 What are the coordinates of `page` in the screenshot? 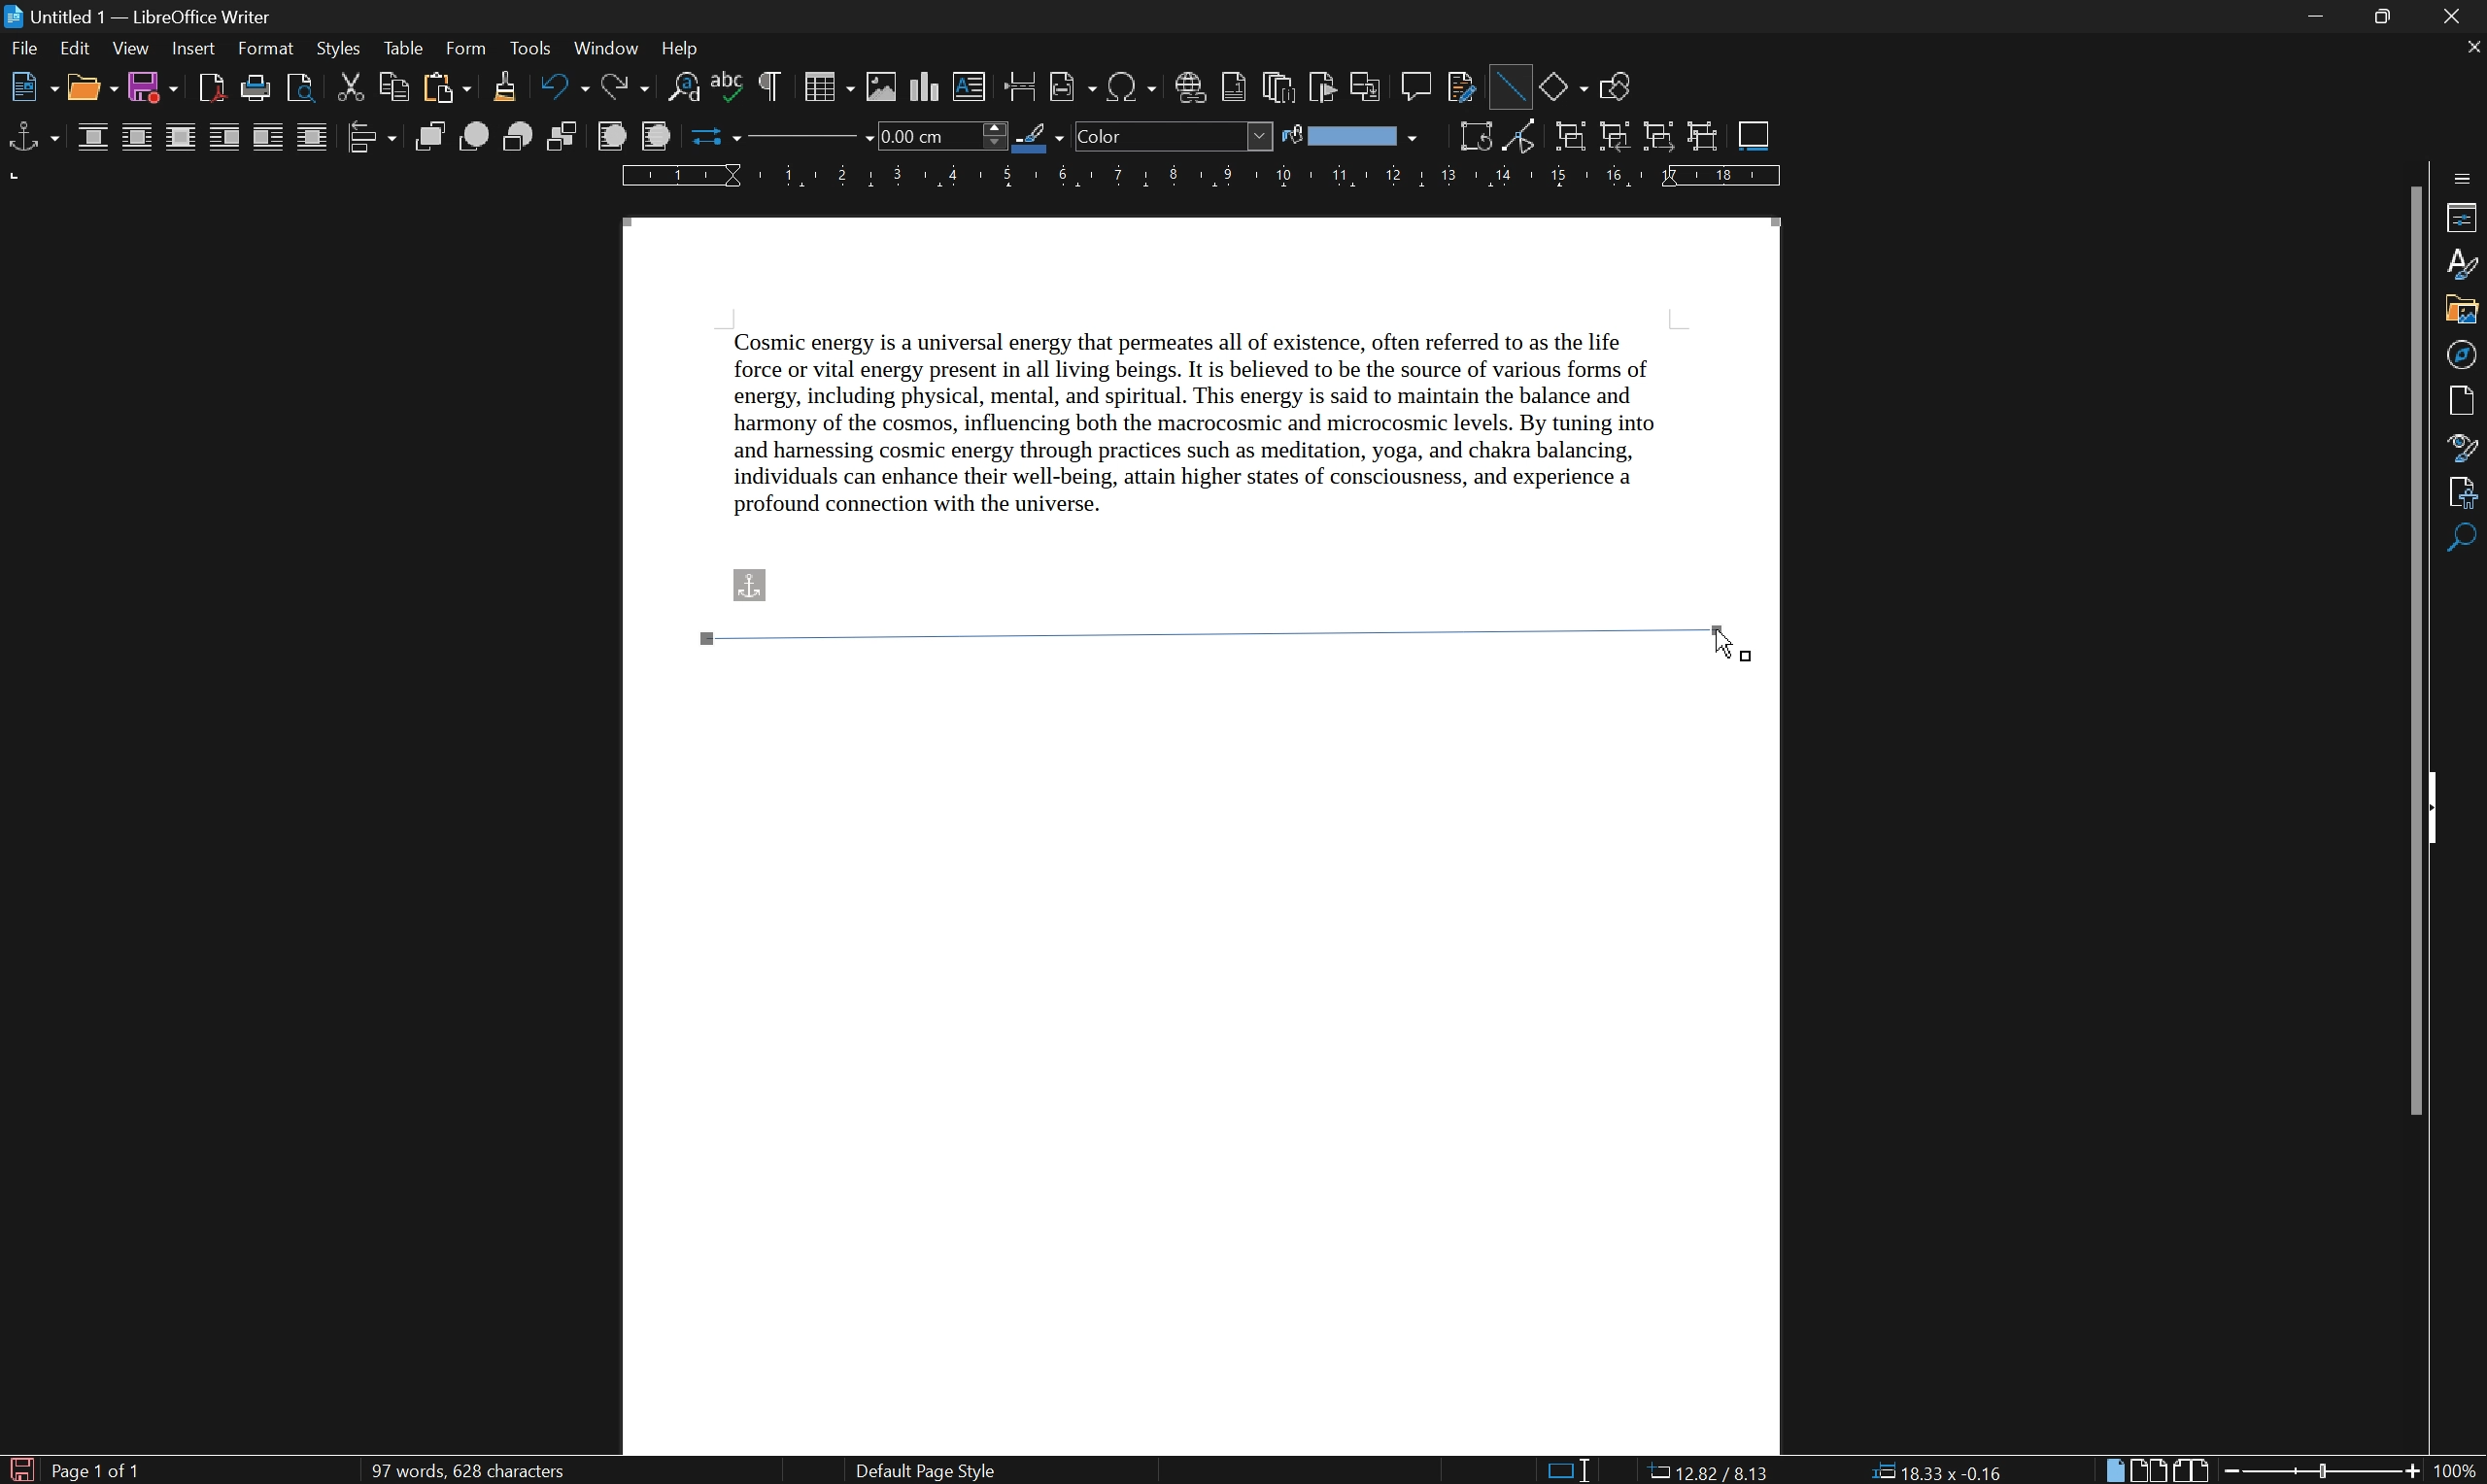 It's located at (2467, 400).